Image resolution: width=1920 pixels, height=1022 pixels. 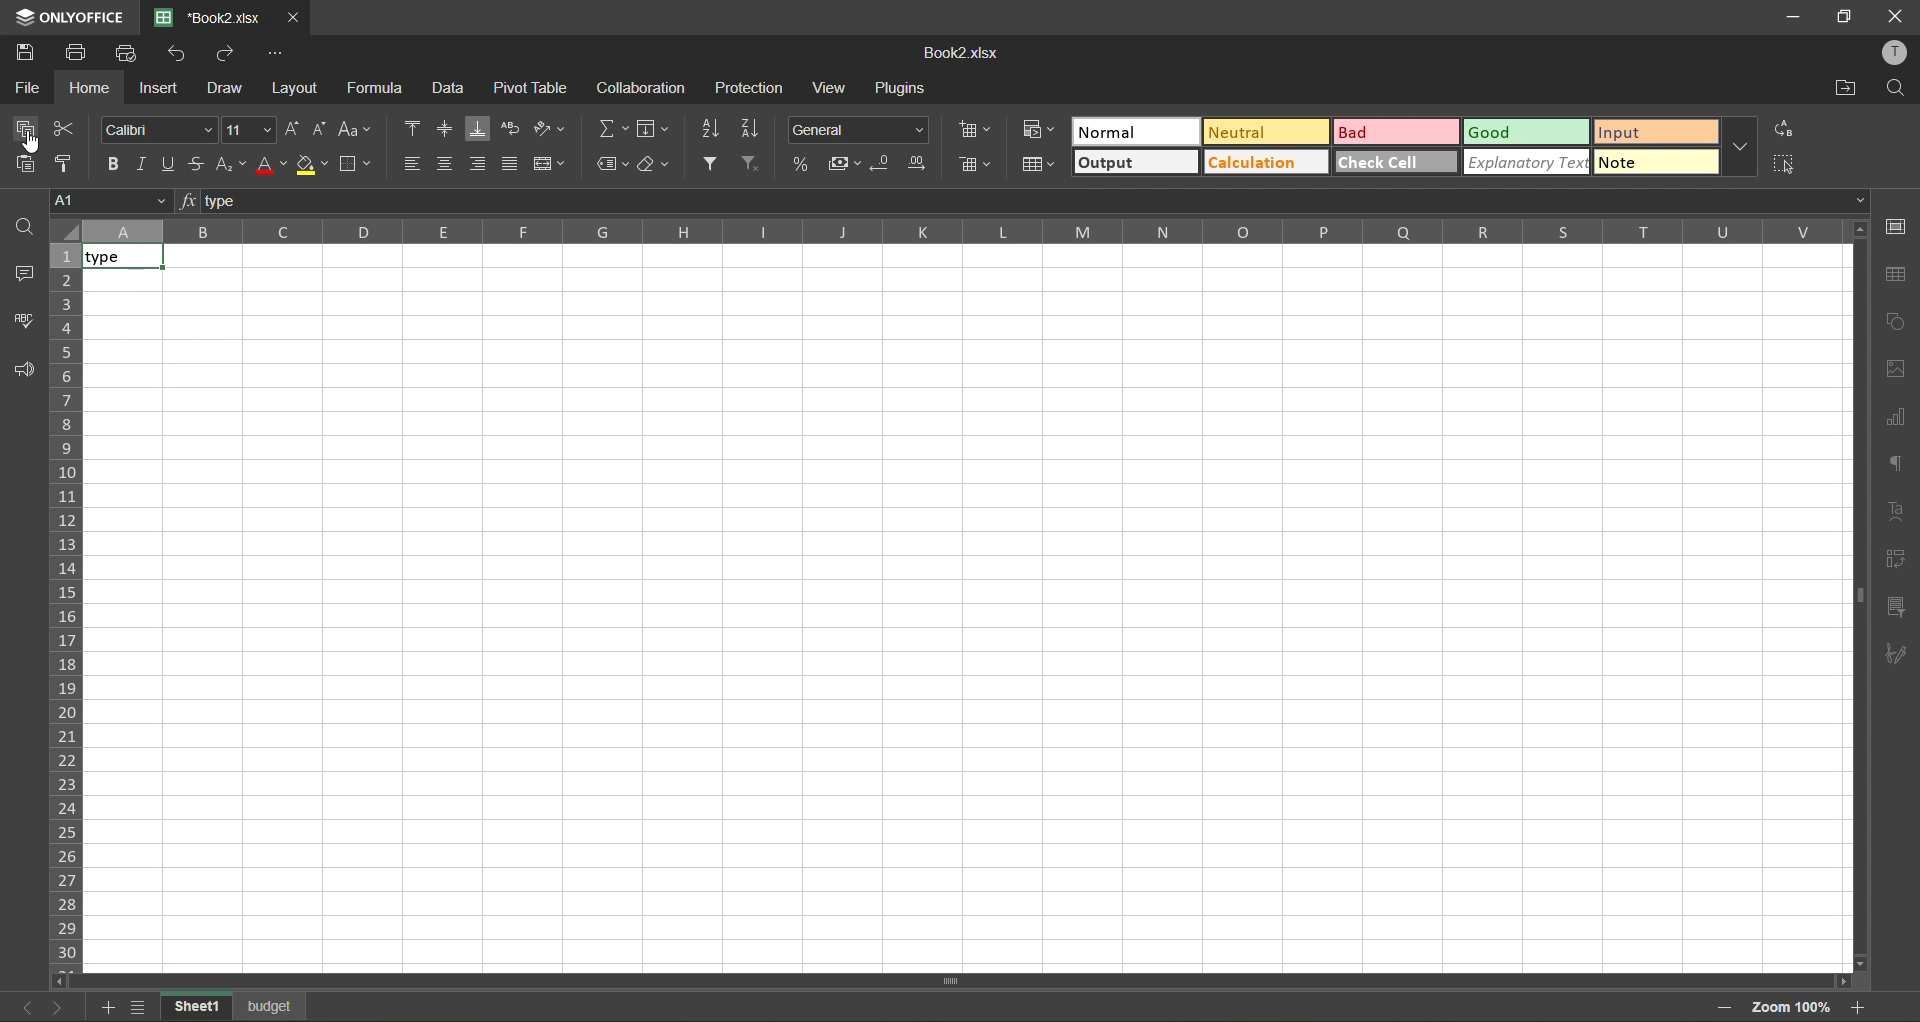 What do you see at coordinates (479, 164) in the screenshot?
I see `align bottom` at bounding box center [479, 164].